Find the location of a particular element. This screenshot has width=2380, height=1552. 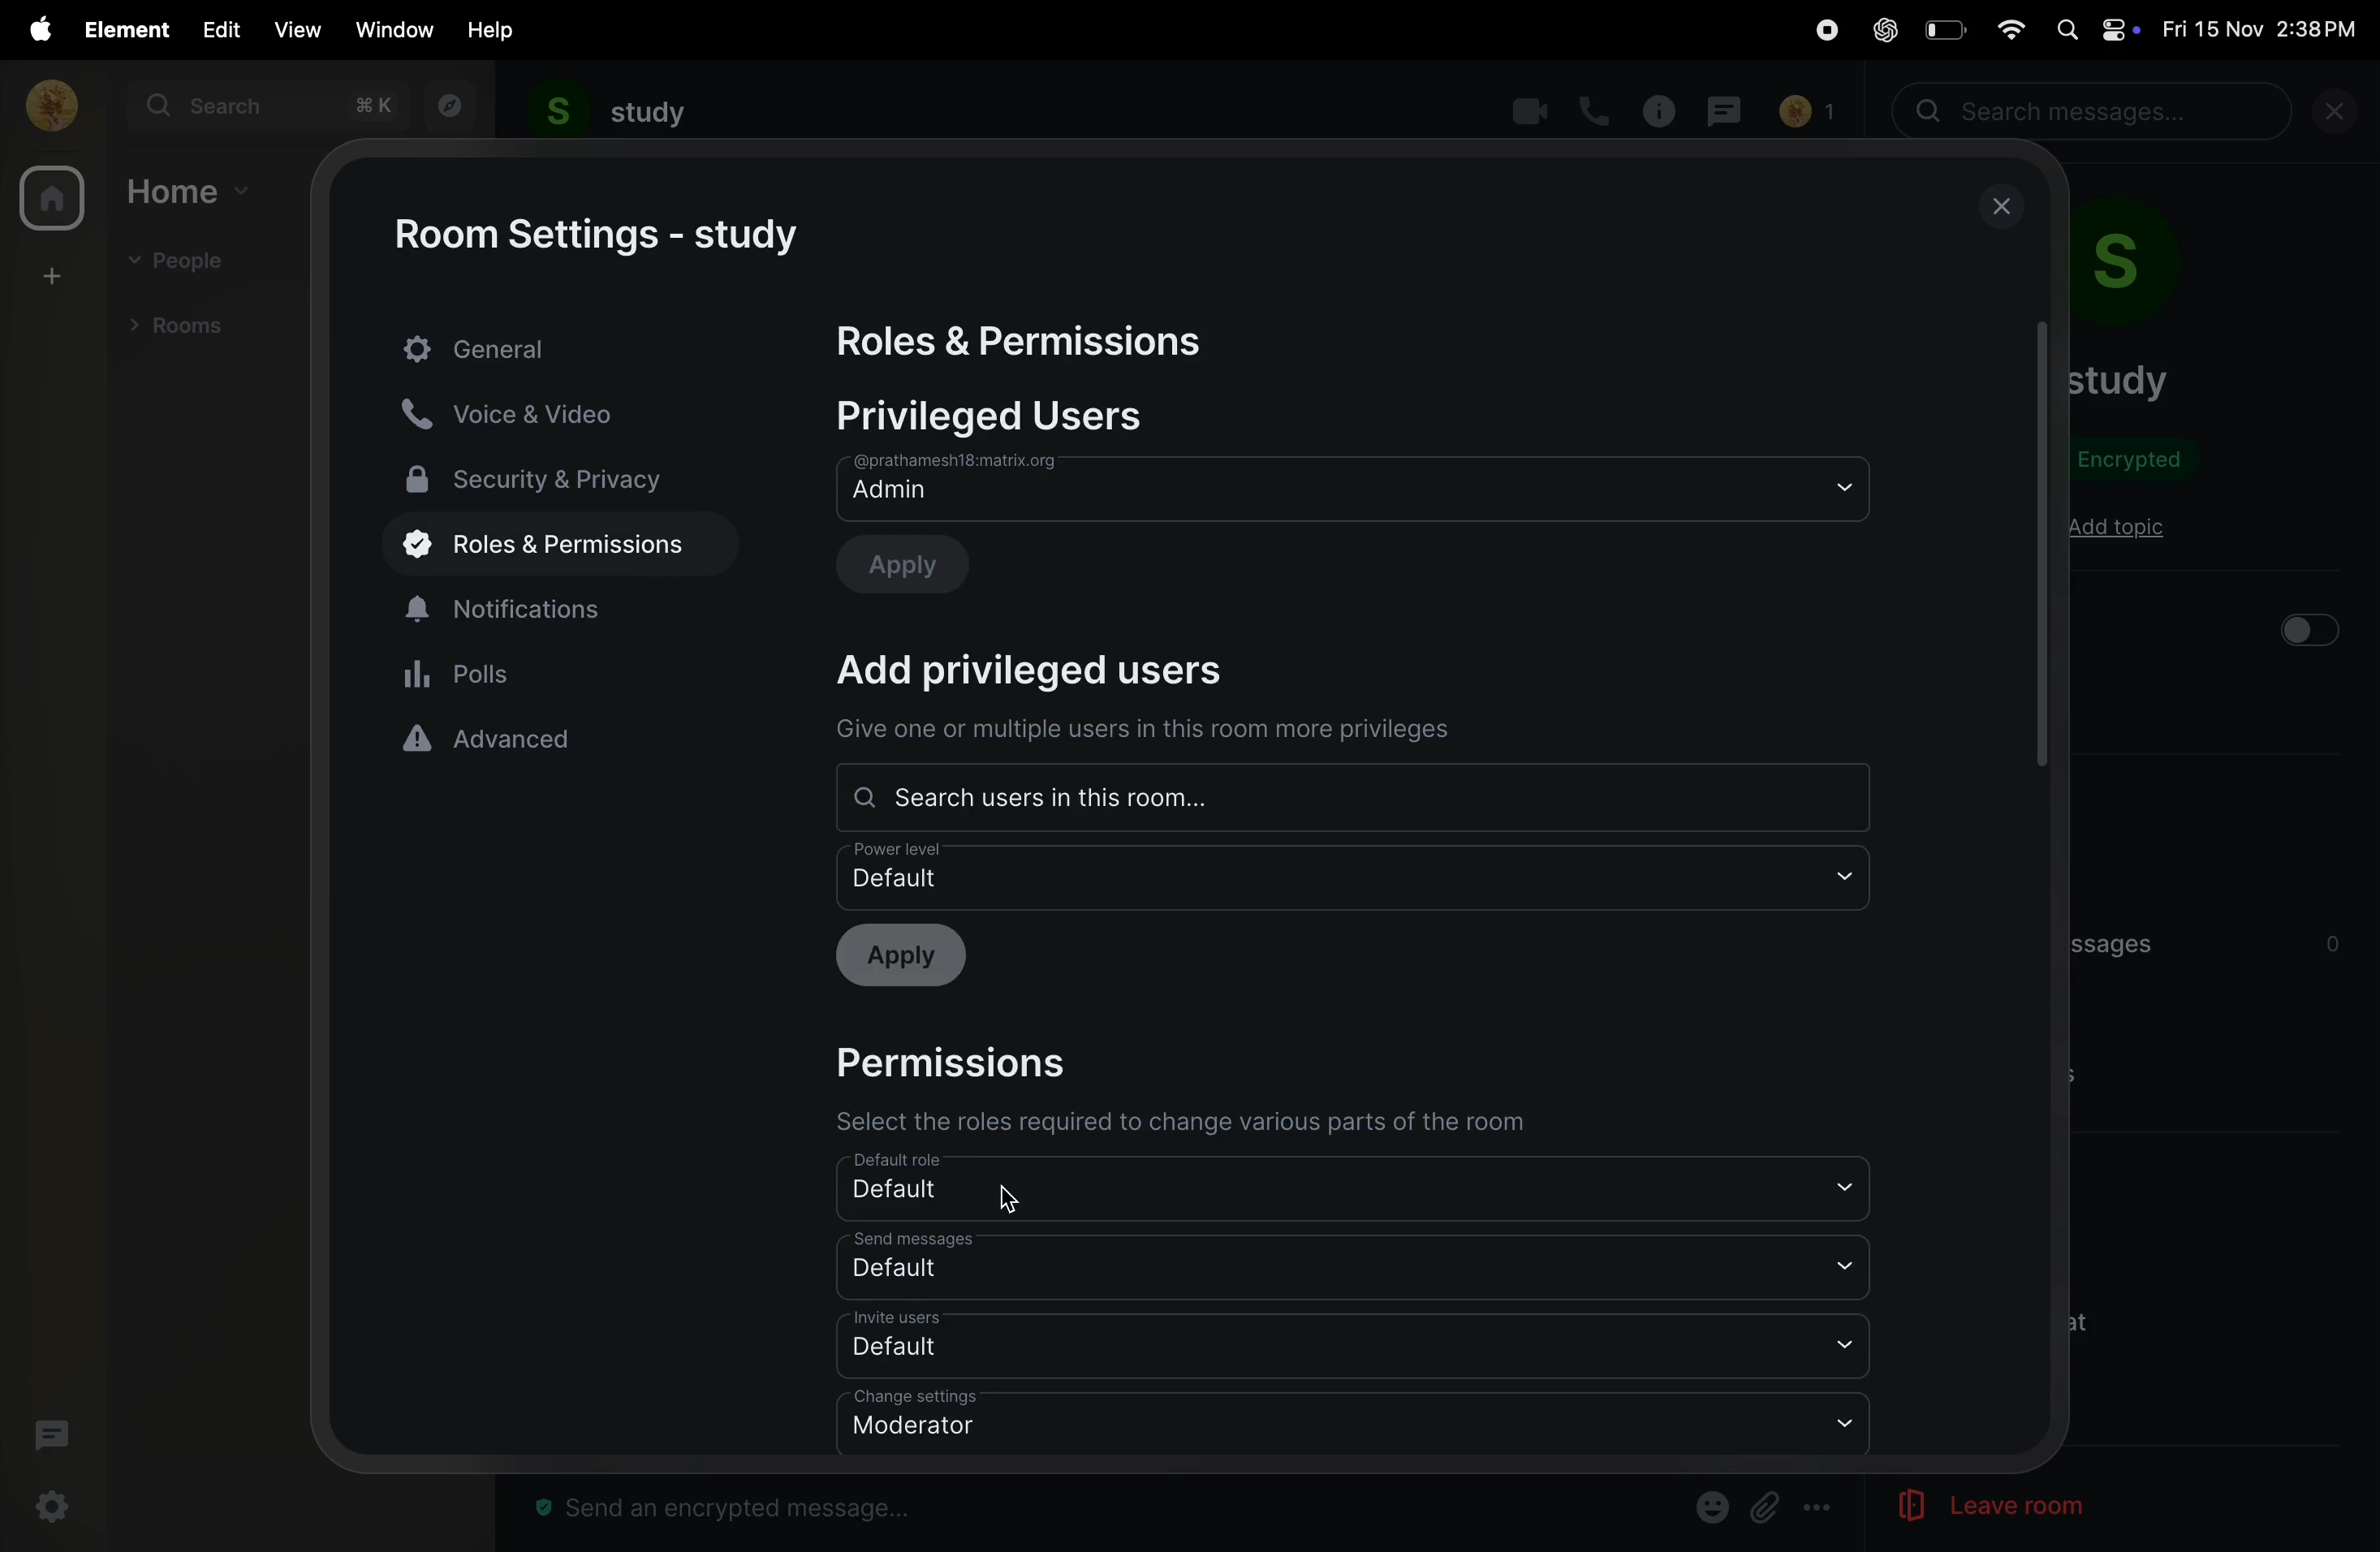

edit is located at coordinates (216, 28).